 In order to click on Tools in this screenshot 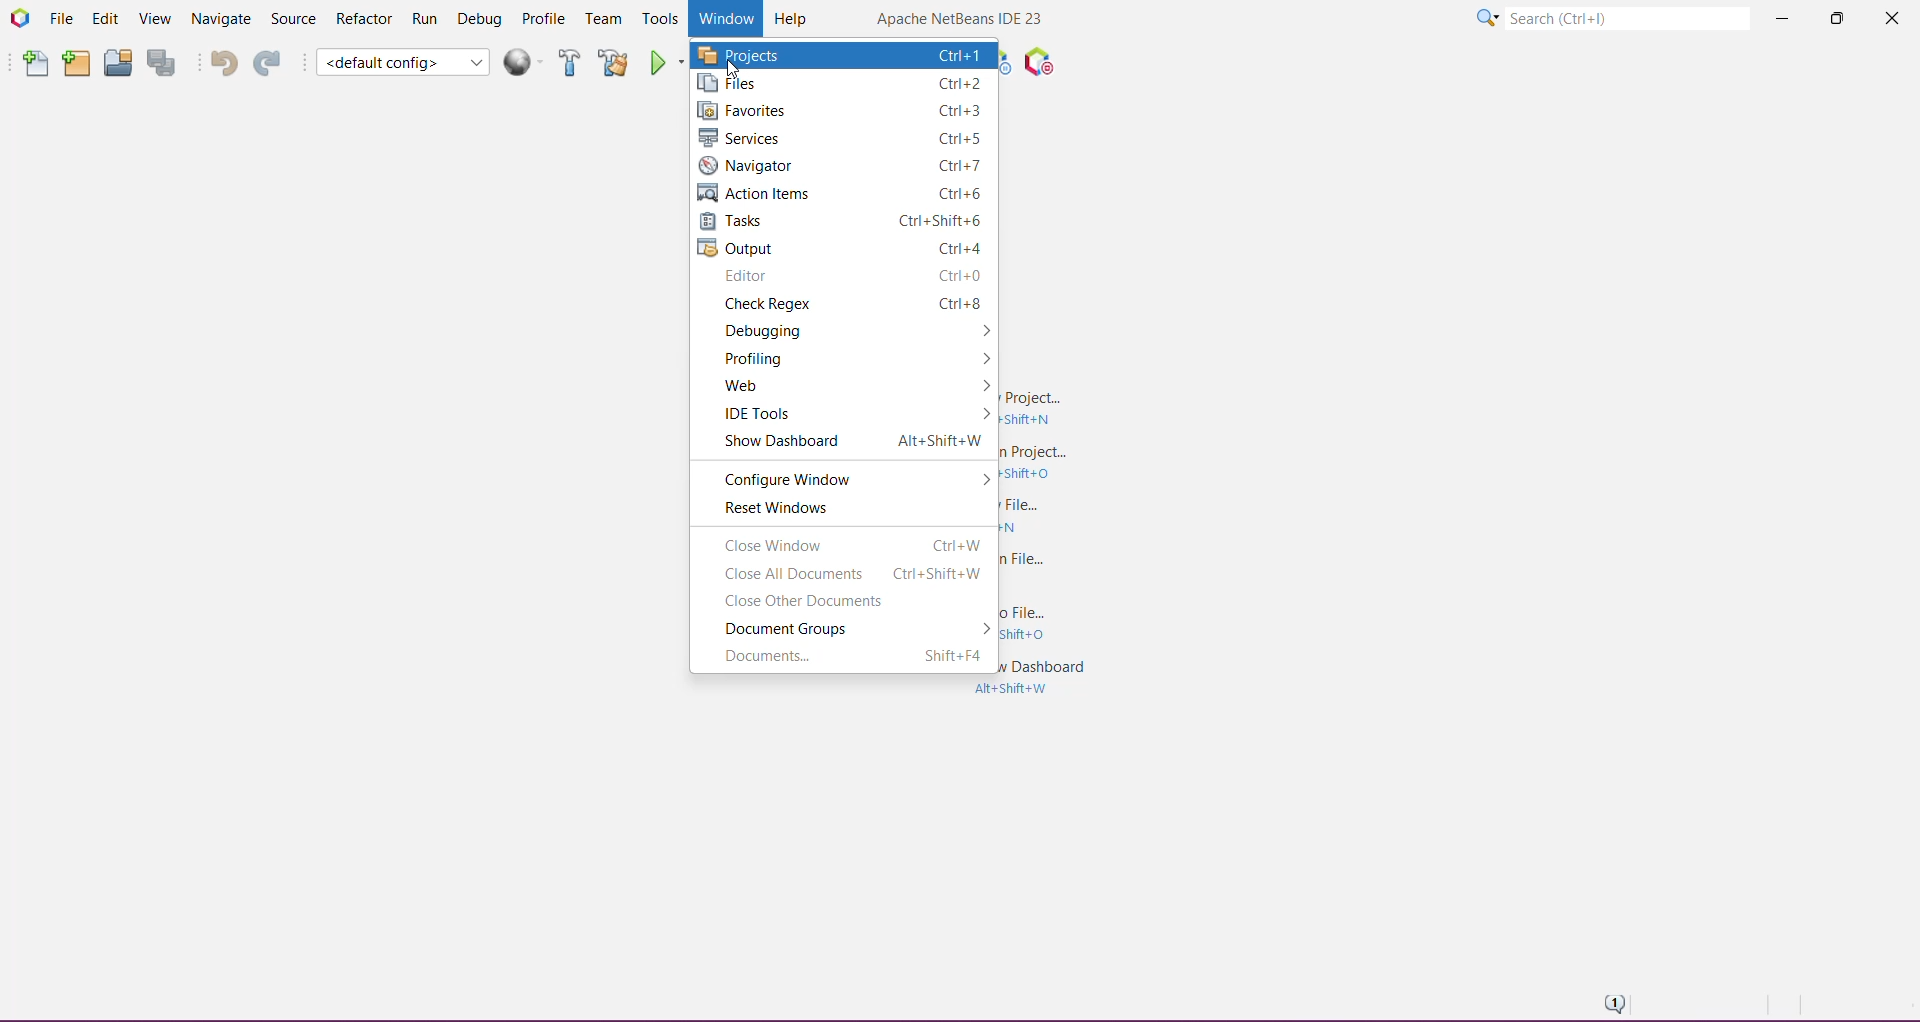, I will do `click(659, 20)`.